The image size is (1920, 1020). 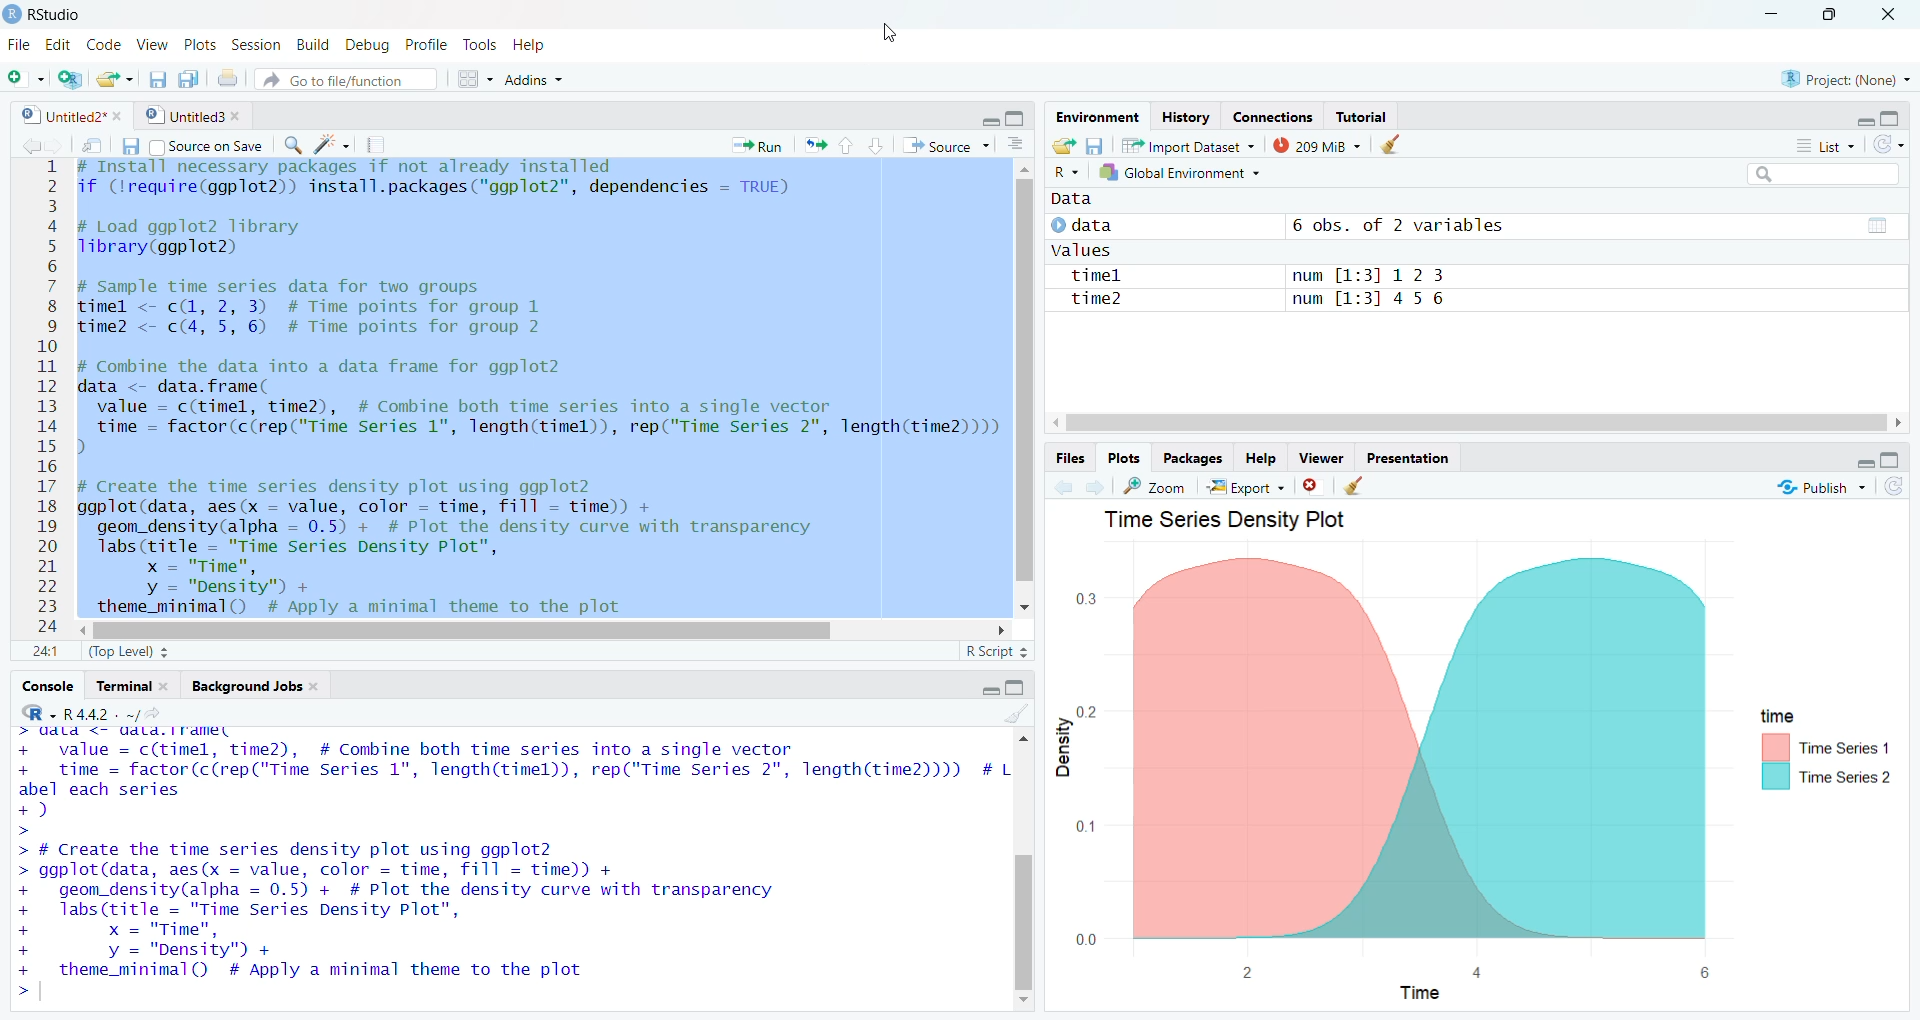 What do you see at coordinates (542, 629) in the screenshot?
I see `Scroll` at bounding box center [542, 629].